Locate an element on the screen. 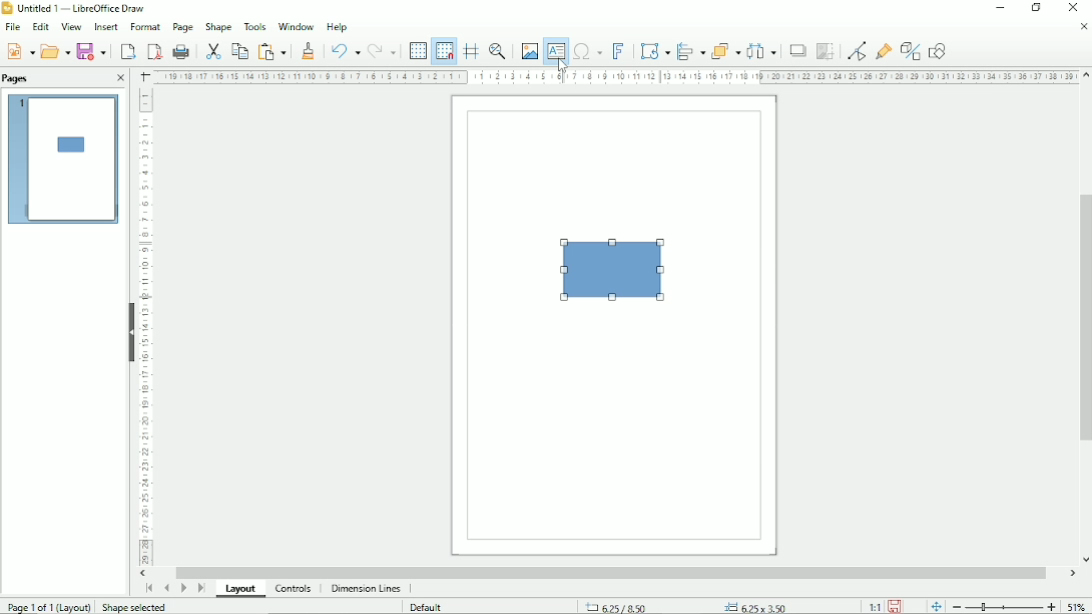 Image resolution: width=1092 pixels, height=614 pixels. Shadow is located at coordinates (797, 51).